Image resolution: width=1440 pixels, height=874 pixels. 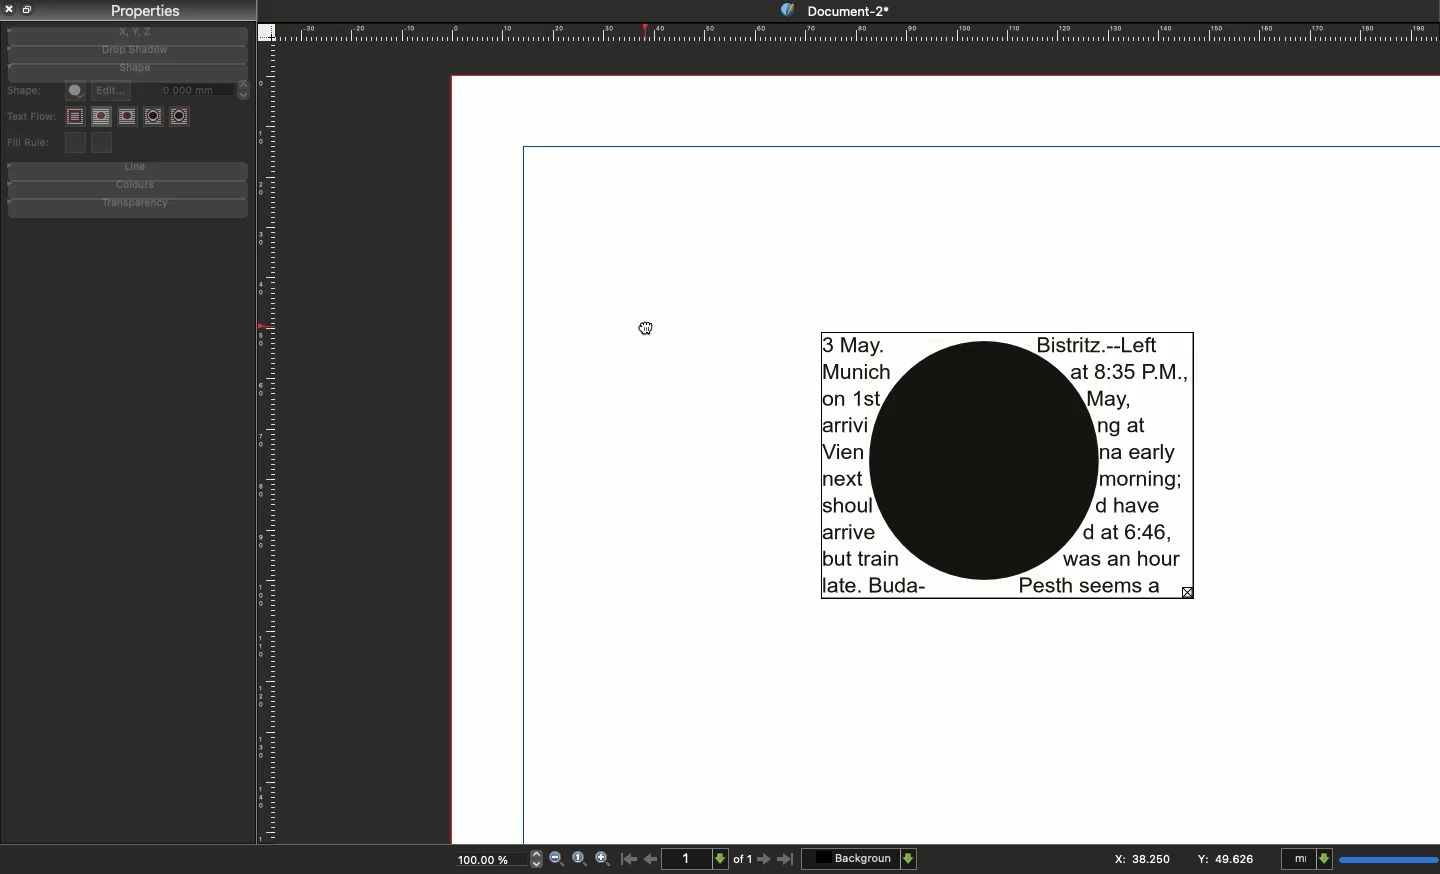 I want to click on x, y, z, so click(x=145, y=32).